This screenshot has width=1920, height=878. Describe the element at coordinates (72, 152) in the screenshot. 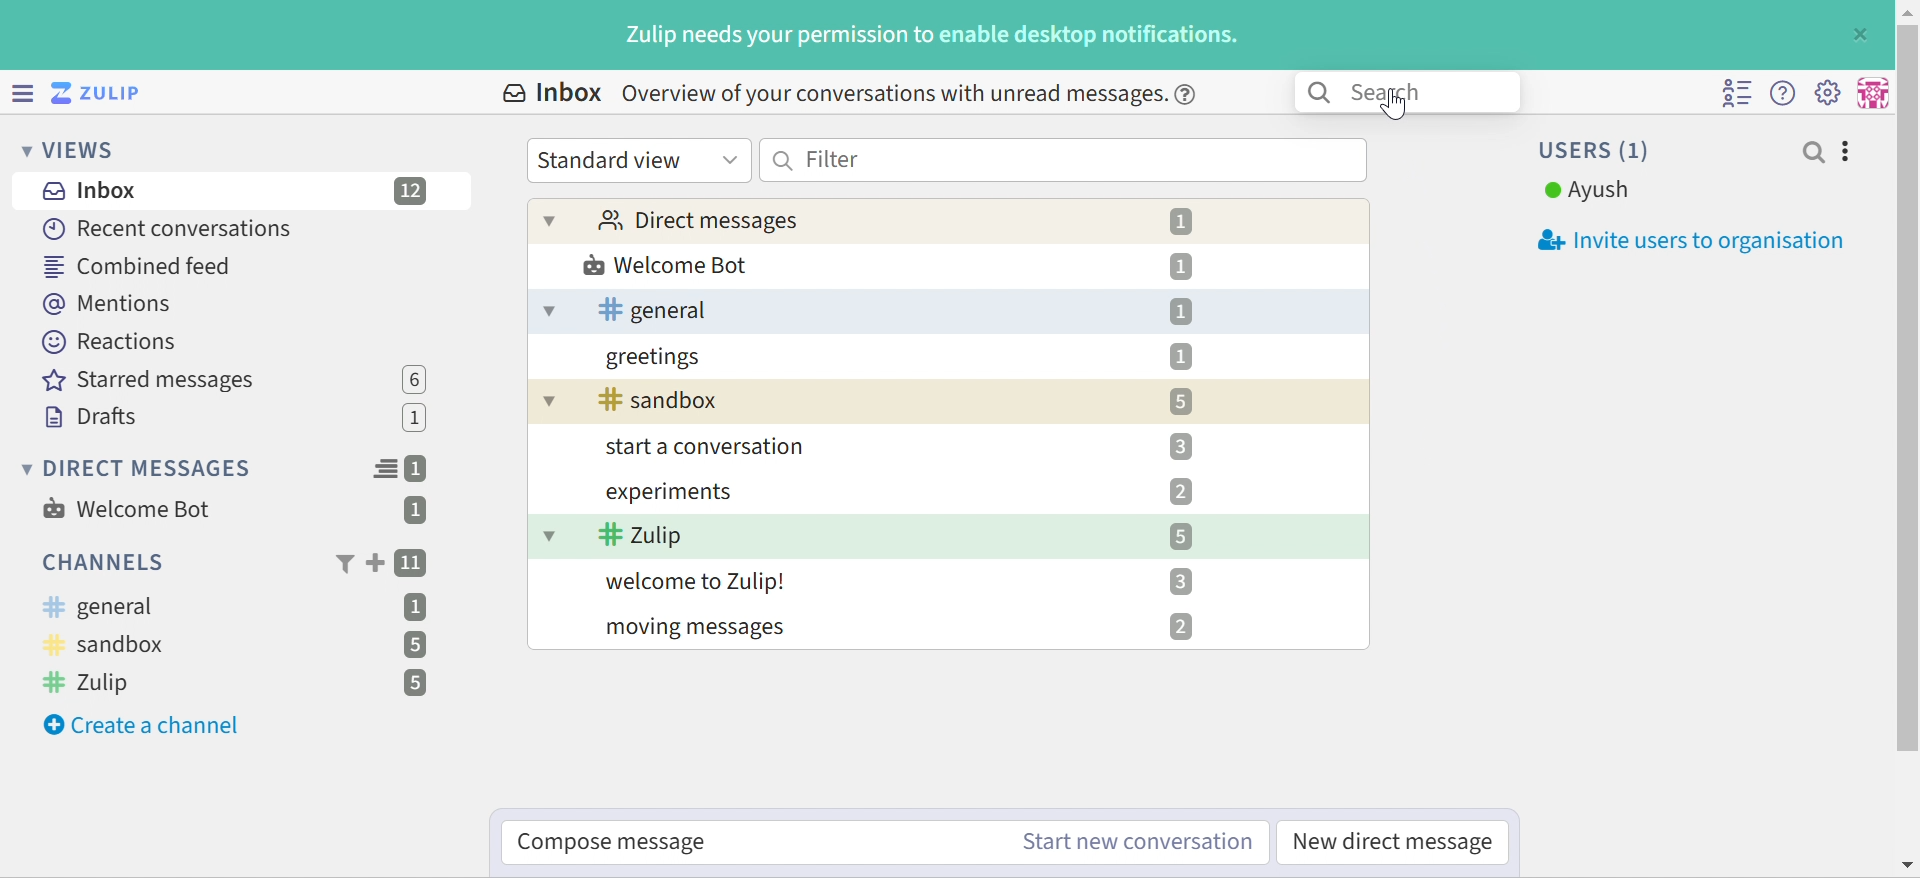

I see `VIEWS` at that location.